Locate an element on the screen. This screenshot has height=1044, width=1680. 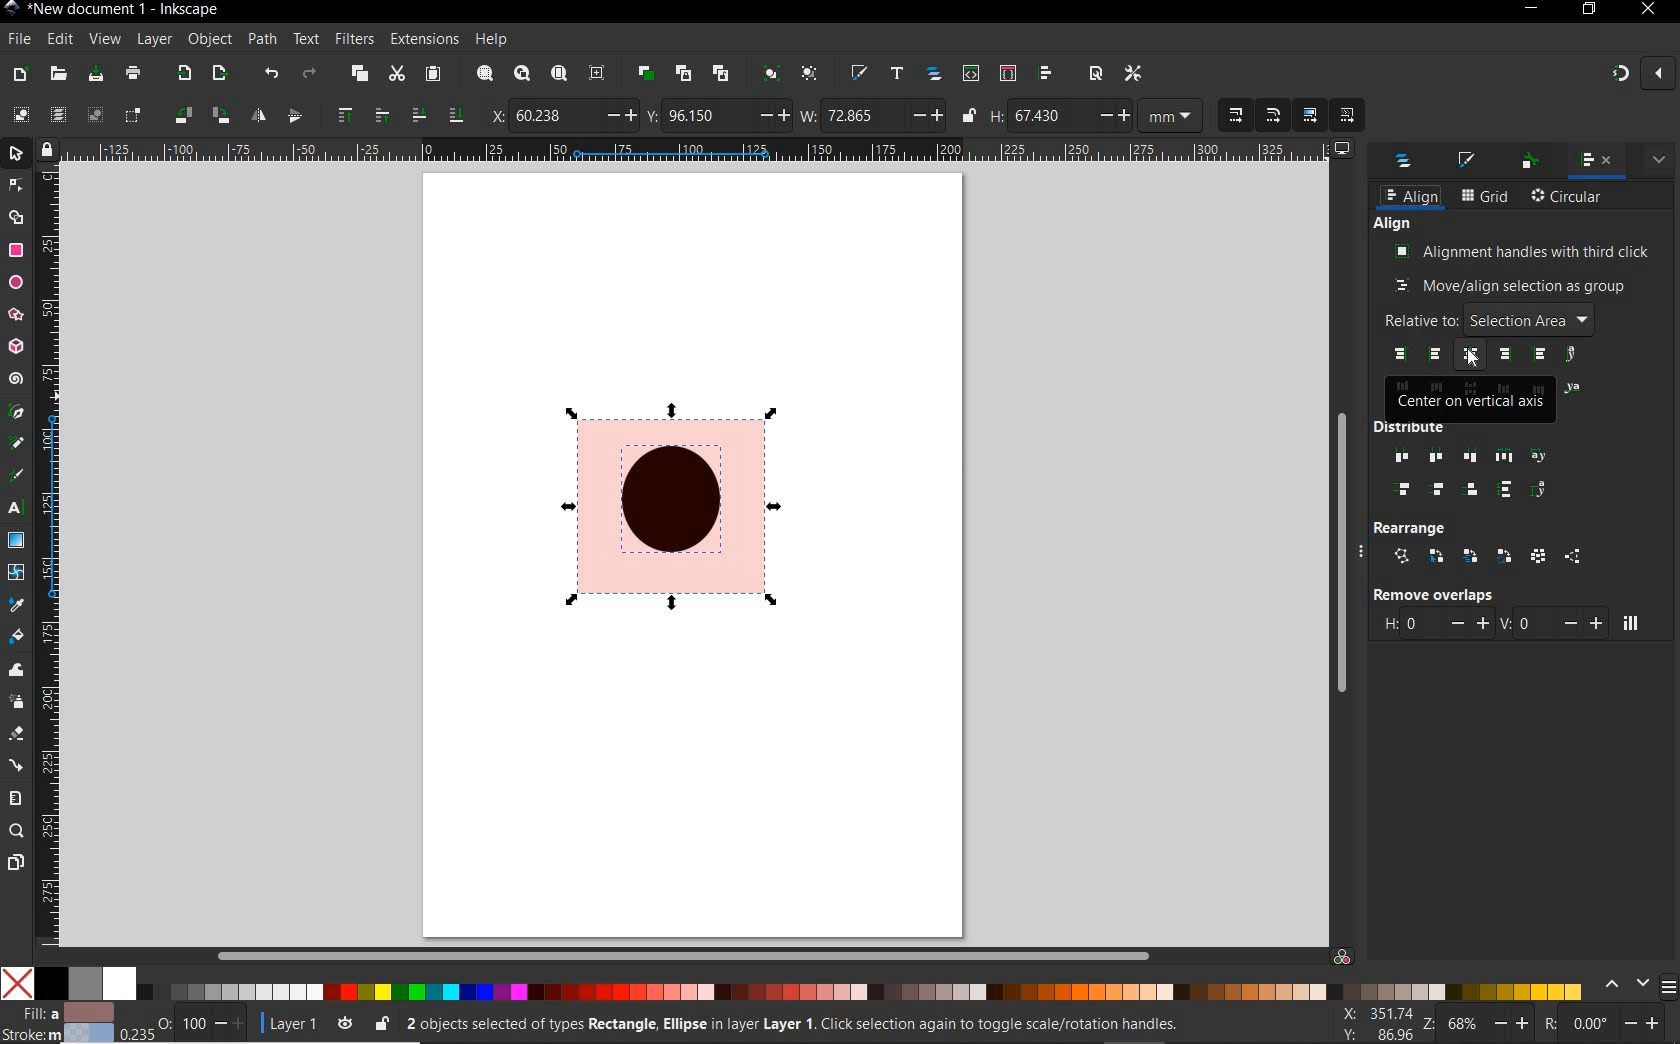
alignment BASELINE ANCHORS OF TEXTS HORIZONTALLY is located at coordinates (1574, 355).